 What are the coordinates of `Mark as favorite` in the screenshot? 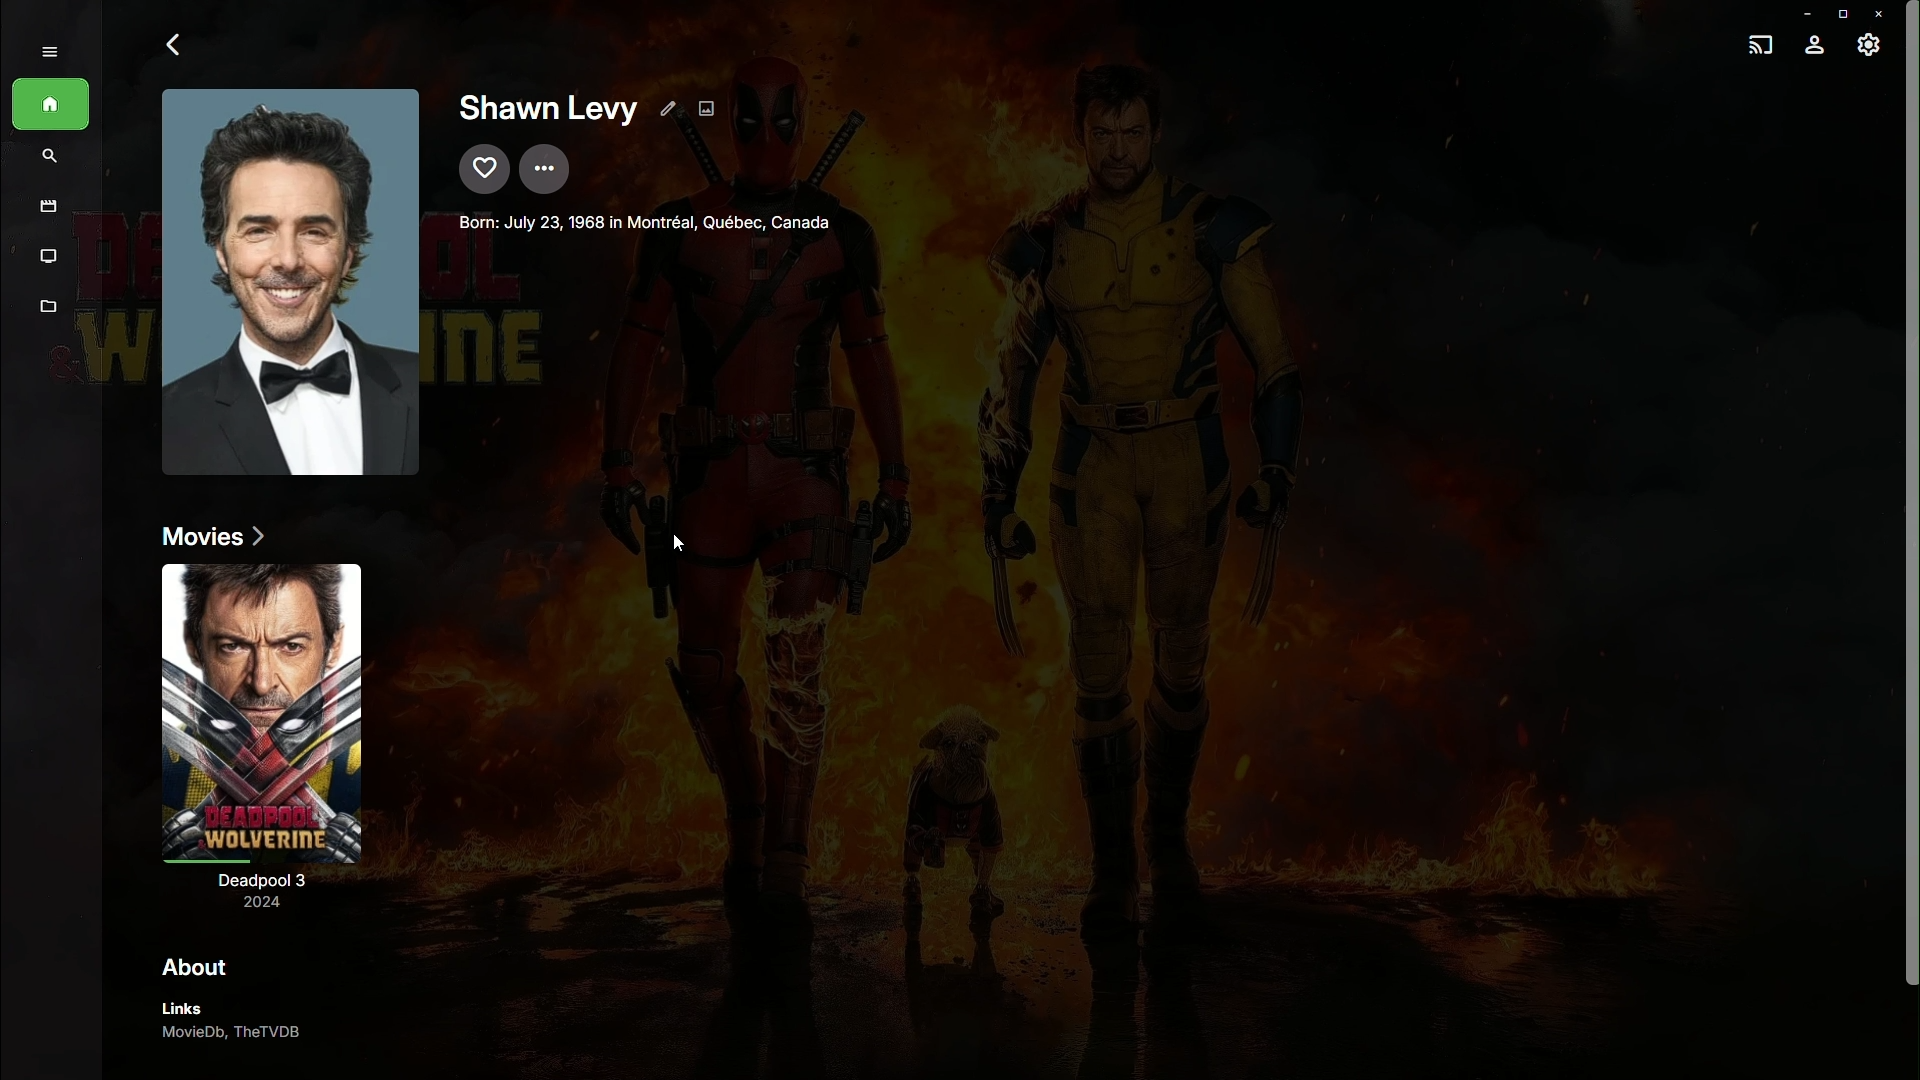 It's located at (481, 170).